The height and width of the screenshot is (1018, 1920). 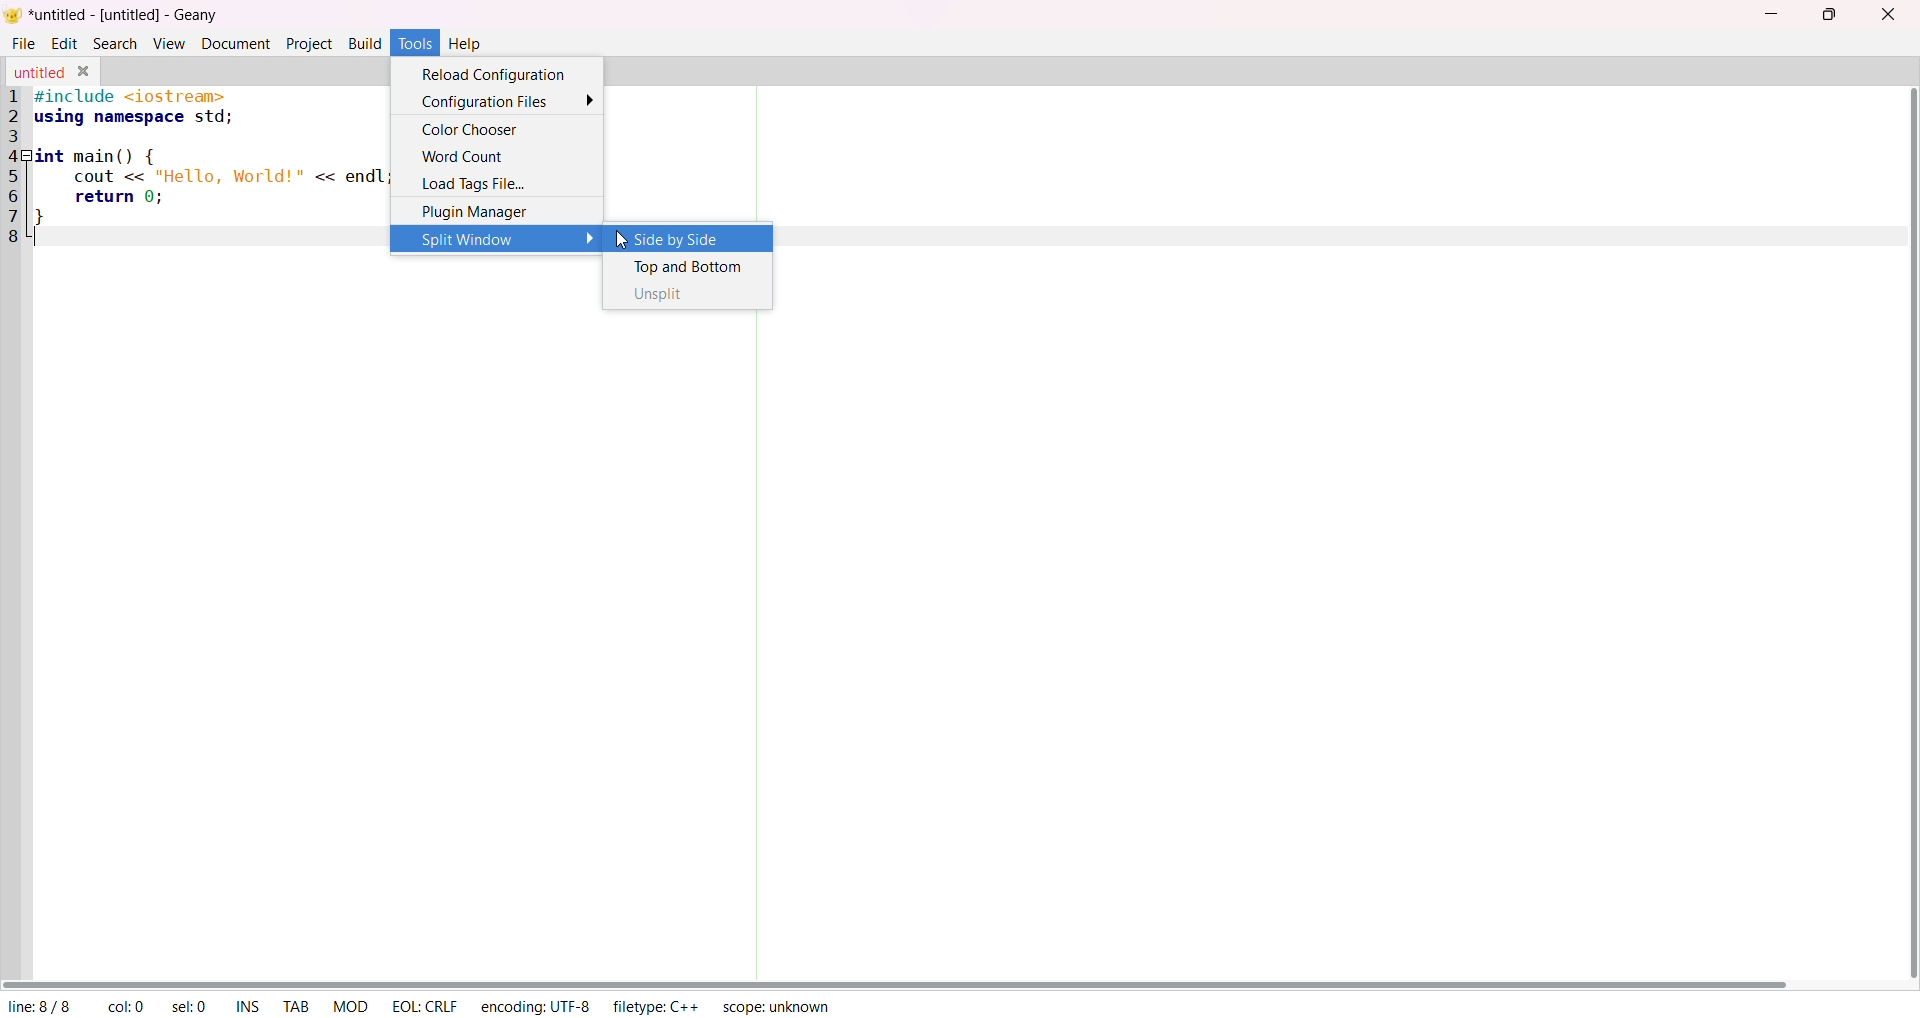 I want to click on Help, so click(x=470, y=43).